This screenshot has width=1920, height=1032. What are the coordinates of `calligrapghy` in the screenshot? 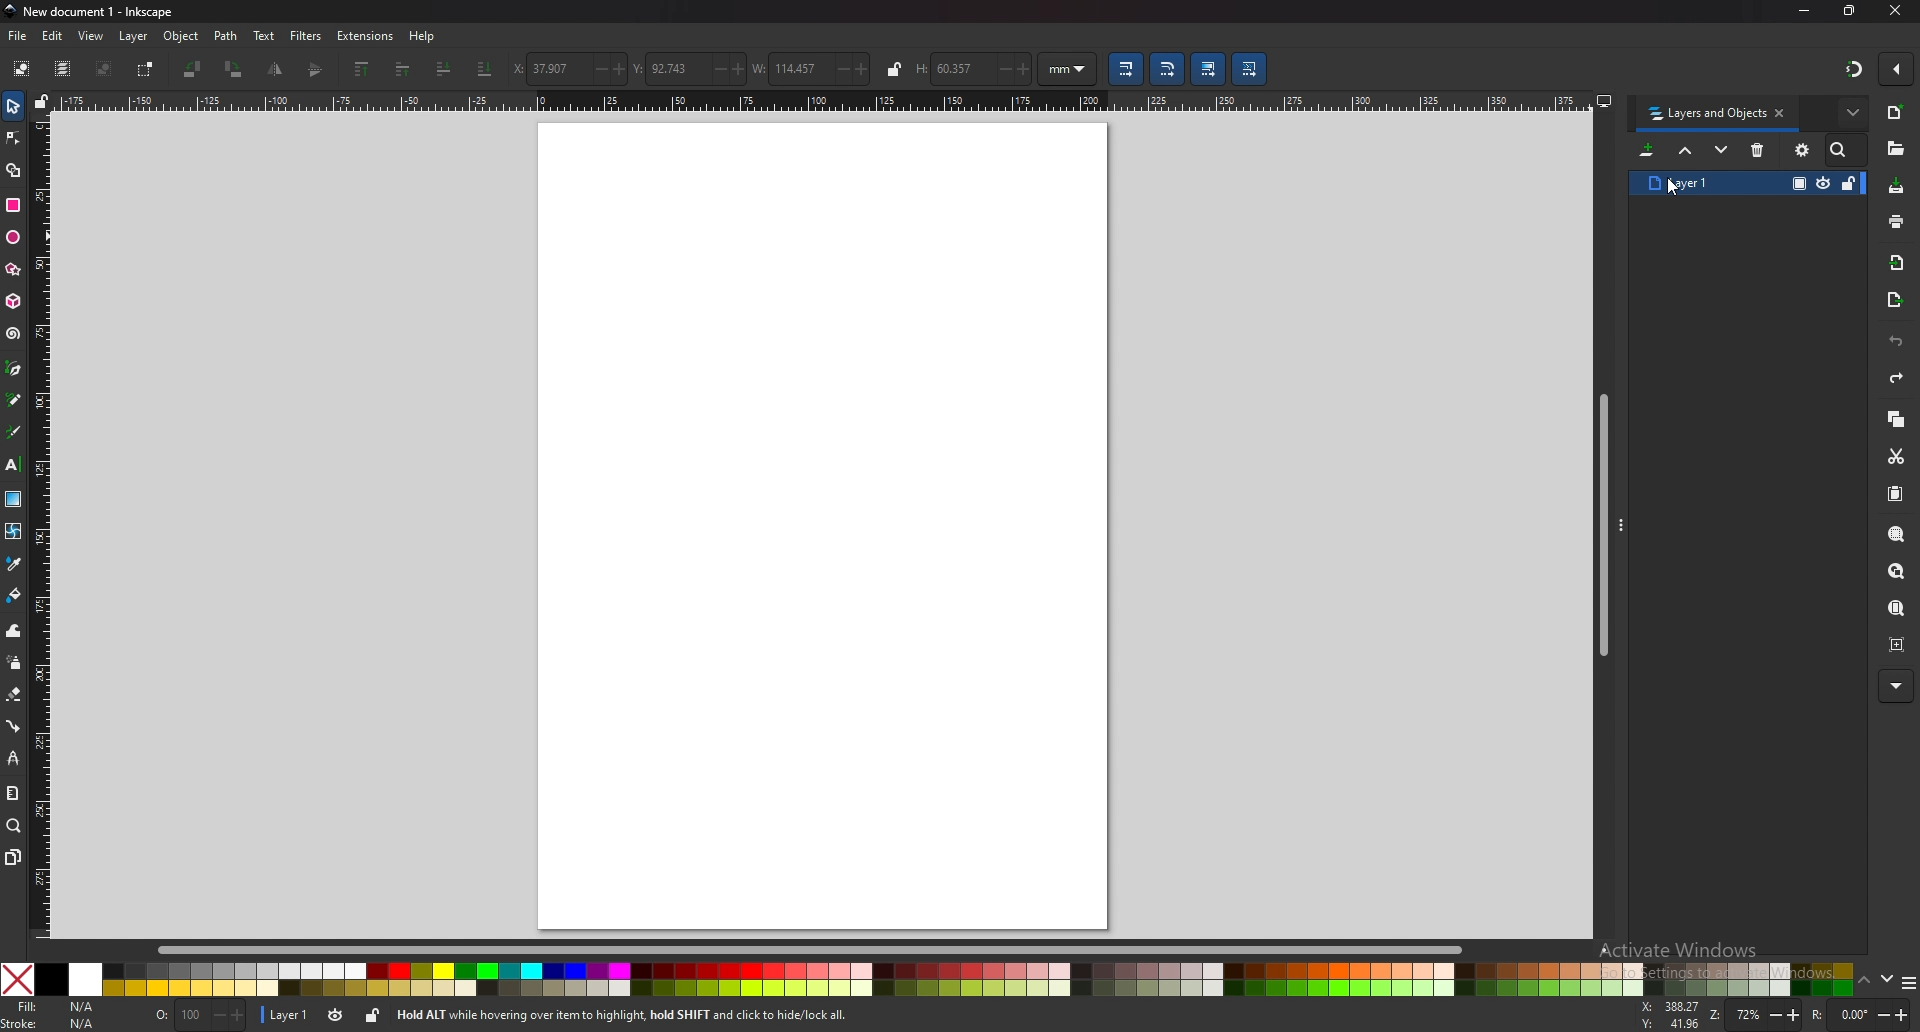 It's located at (13, 432).